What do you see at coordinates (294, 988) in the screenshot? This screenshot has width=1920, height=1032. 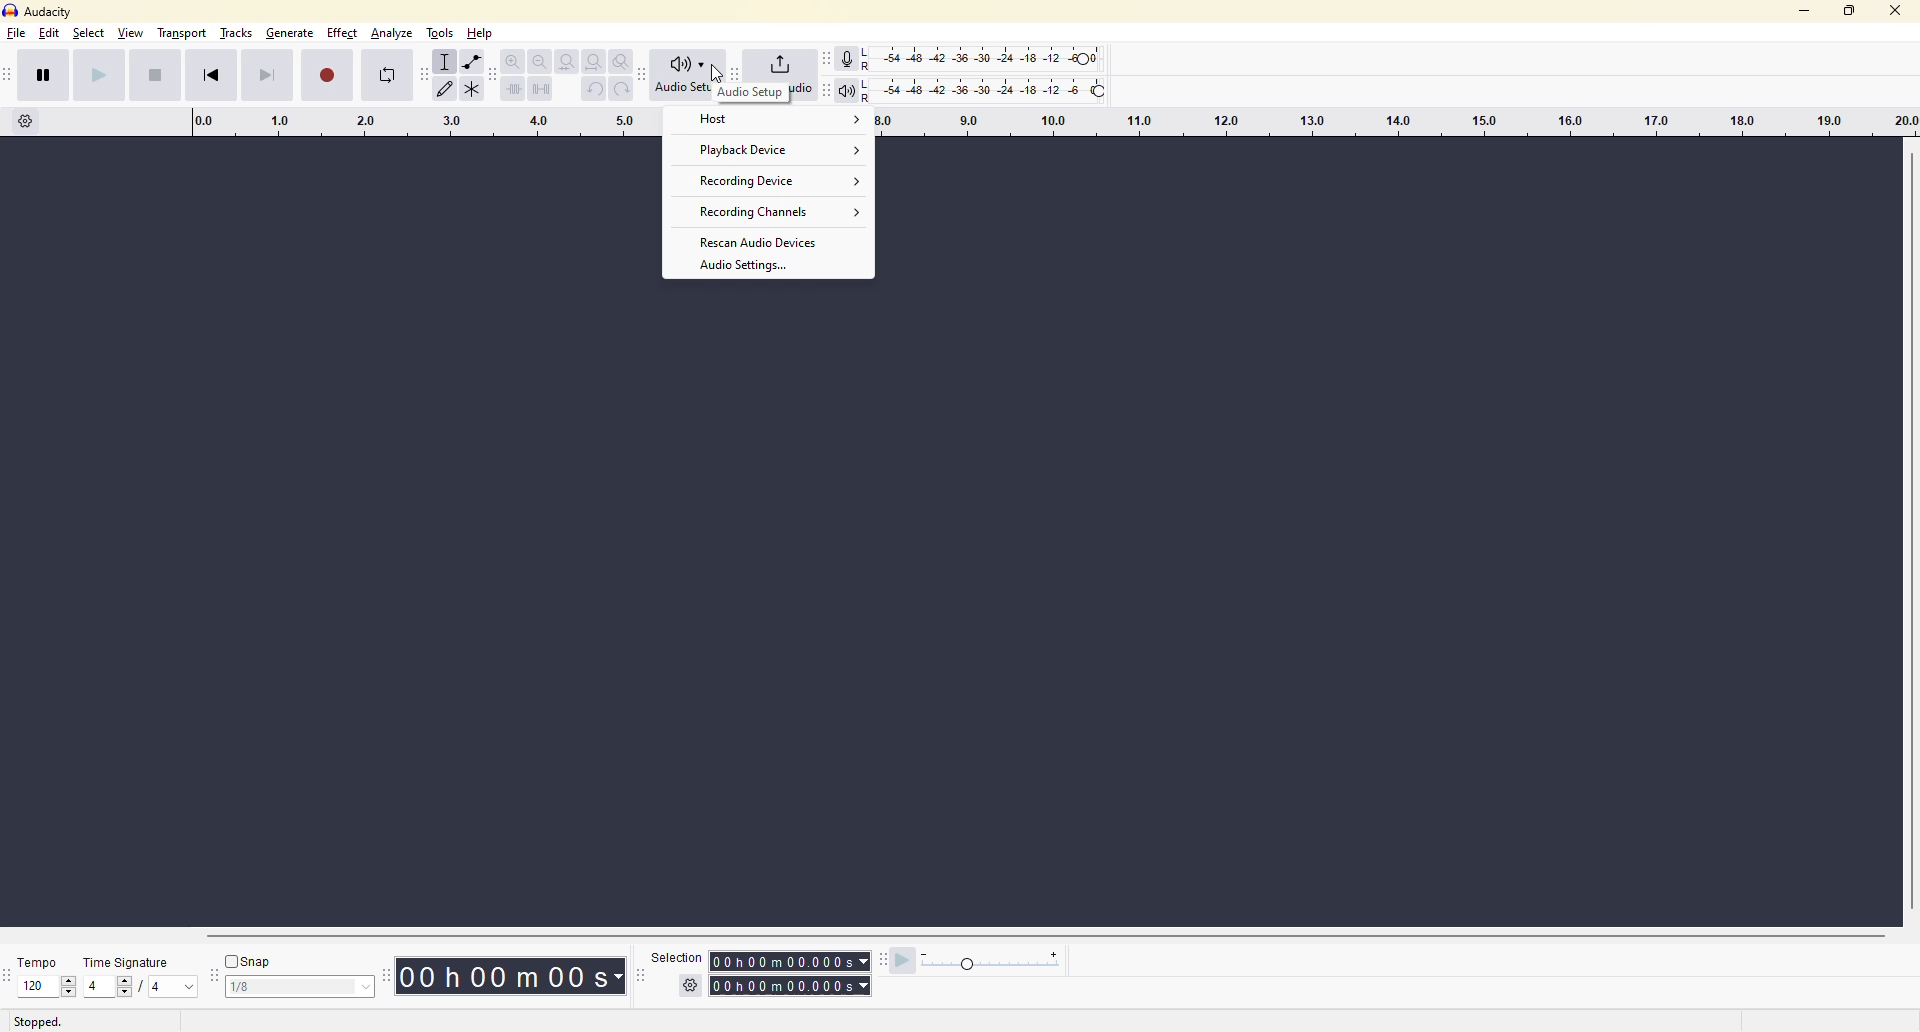 I see `value` at bounding box center [294, 988].